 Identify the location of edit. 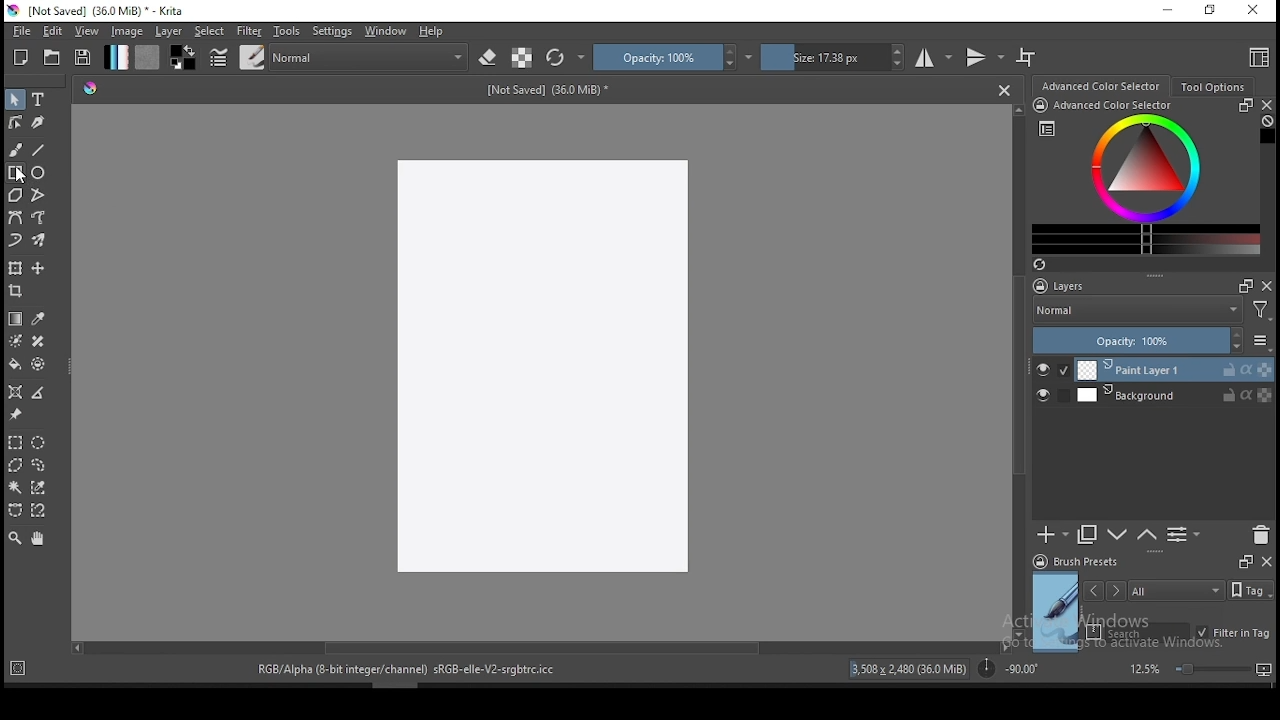
(52, 30).